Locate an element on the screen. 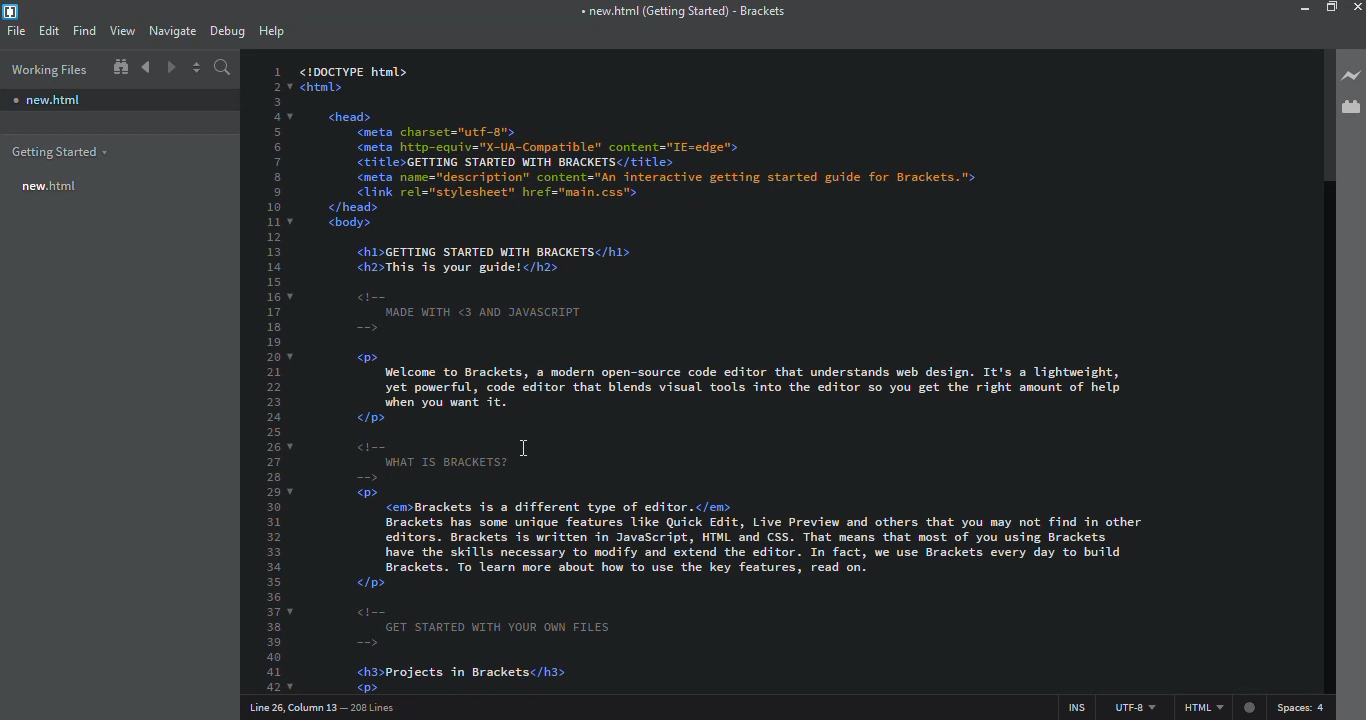  html is located at coordinates (1221, 707).